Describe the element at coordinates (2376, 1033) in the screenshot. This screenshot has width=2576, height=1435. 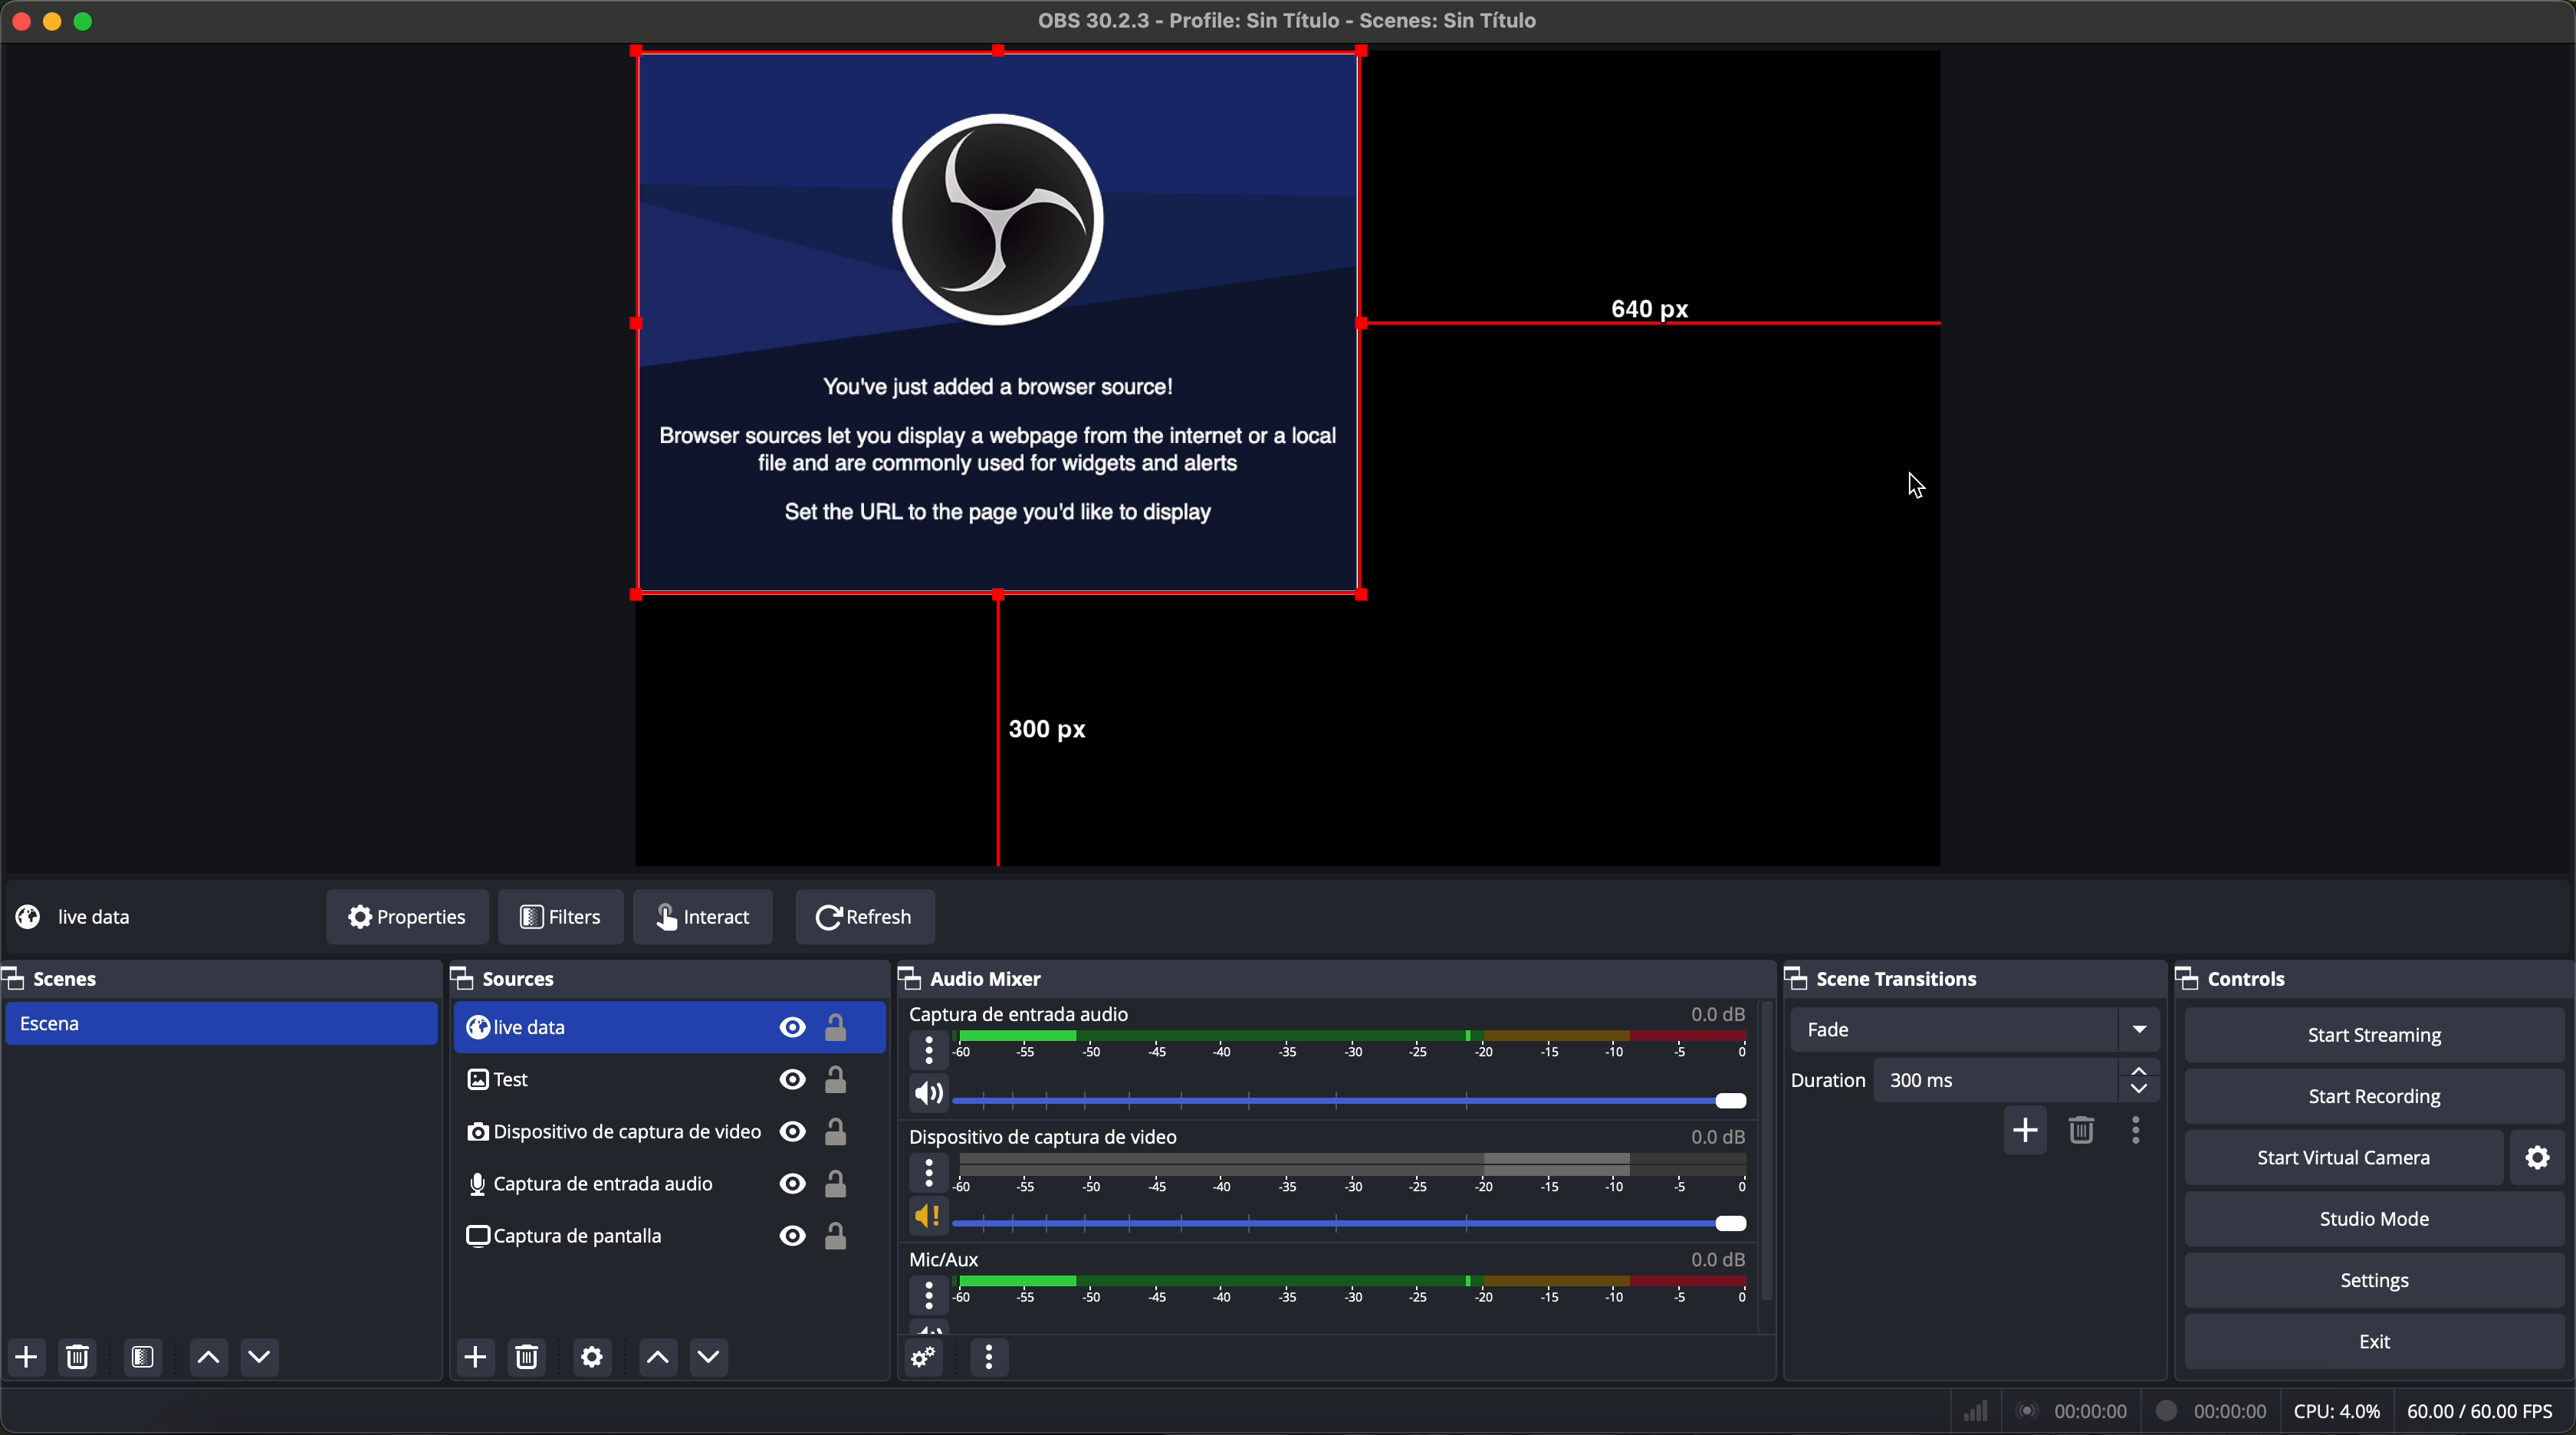
I see `start streaming` at that location.